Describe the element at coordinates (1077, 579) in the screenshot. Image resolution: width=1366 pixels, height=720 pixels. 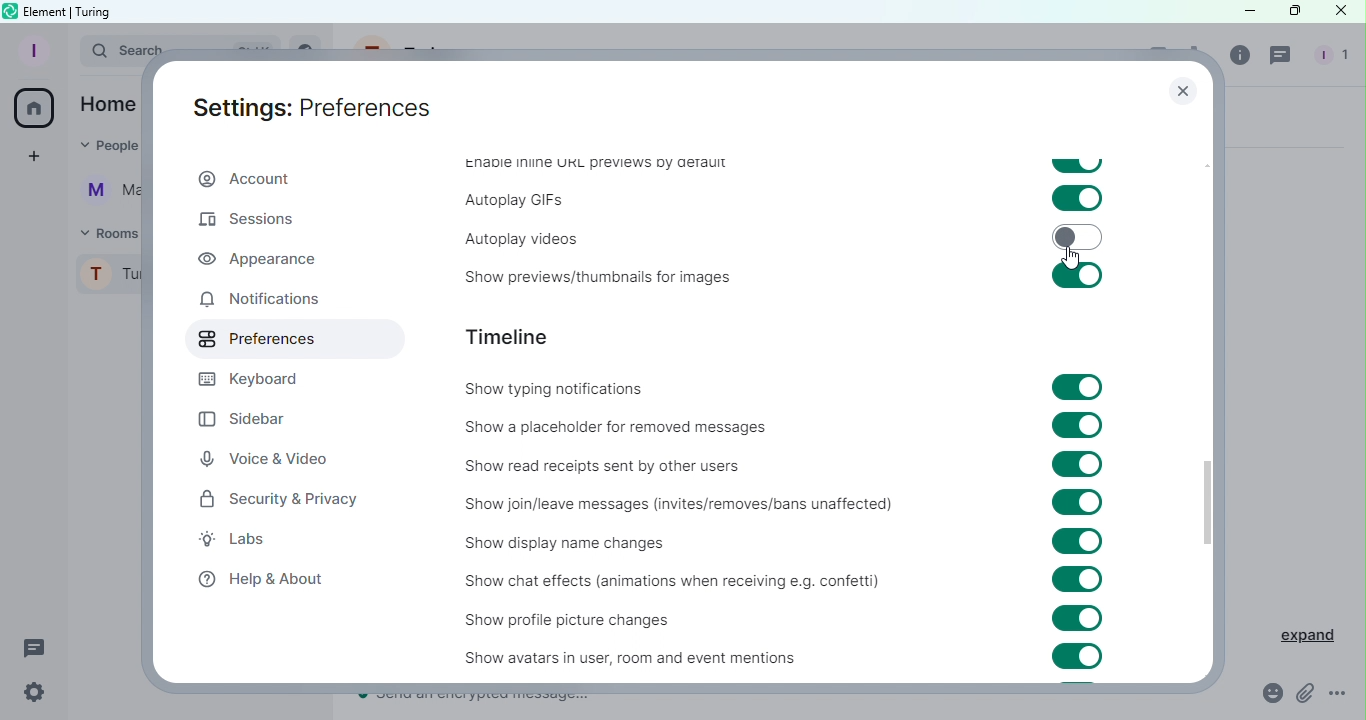
I see `Toggle` at that location.